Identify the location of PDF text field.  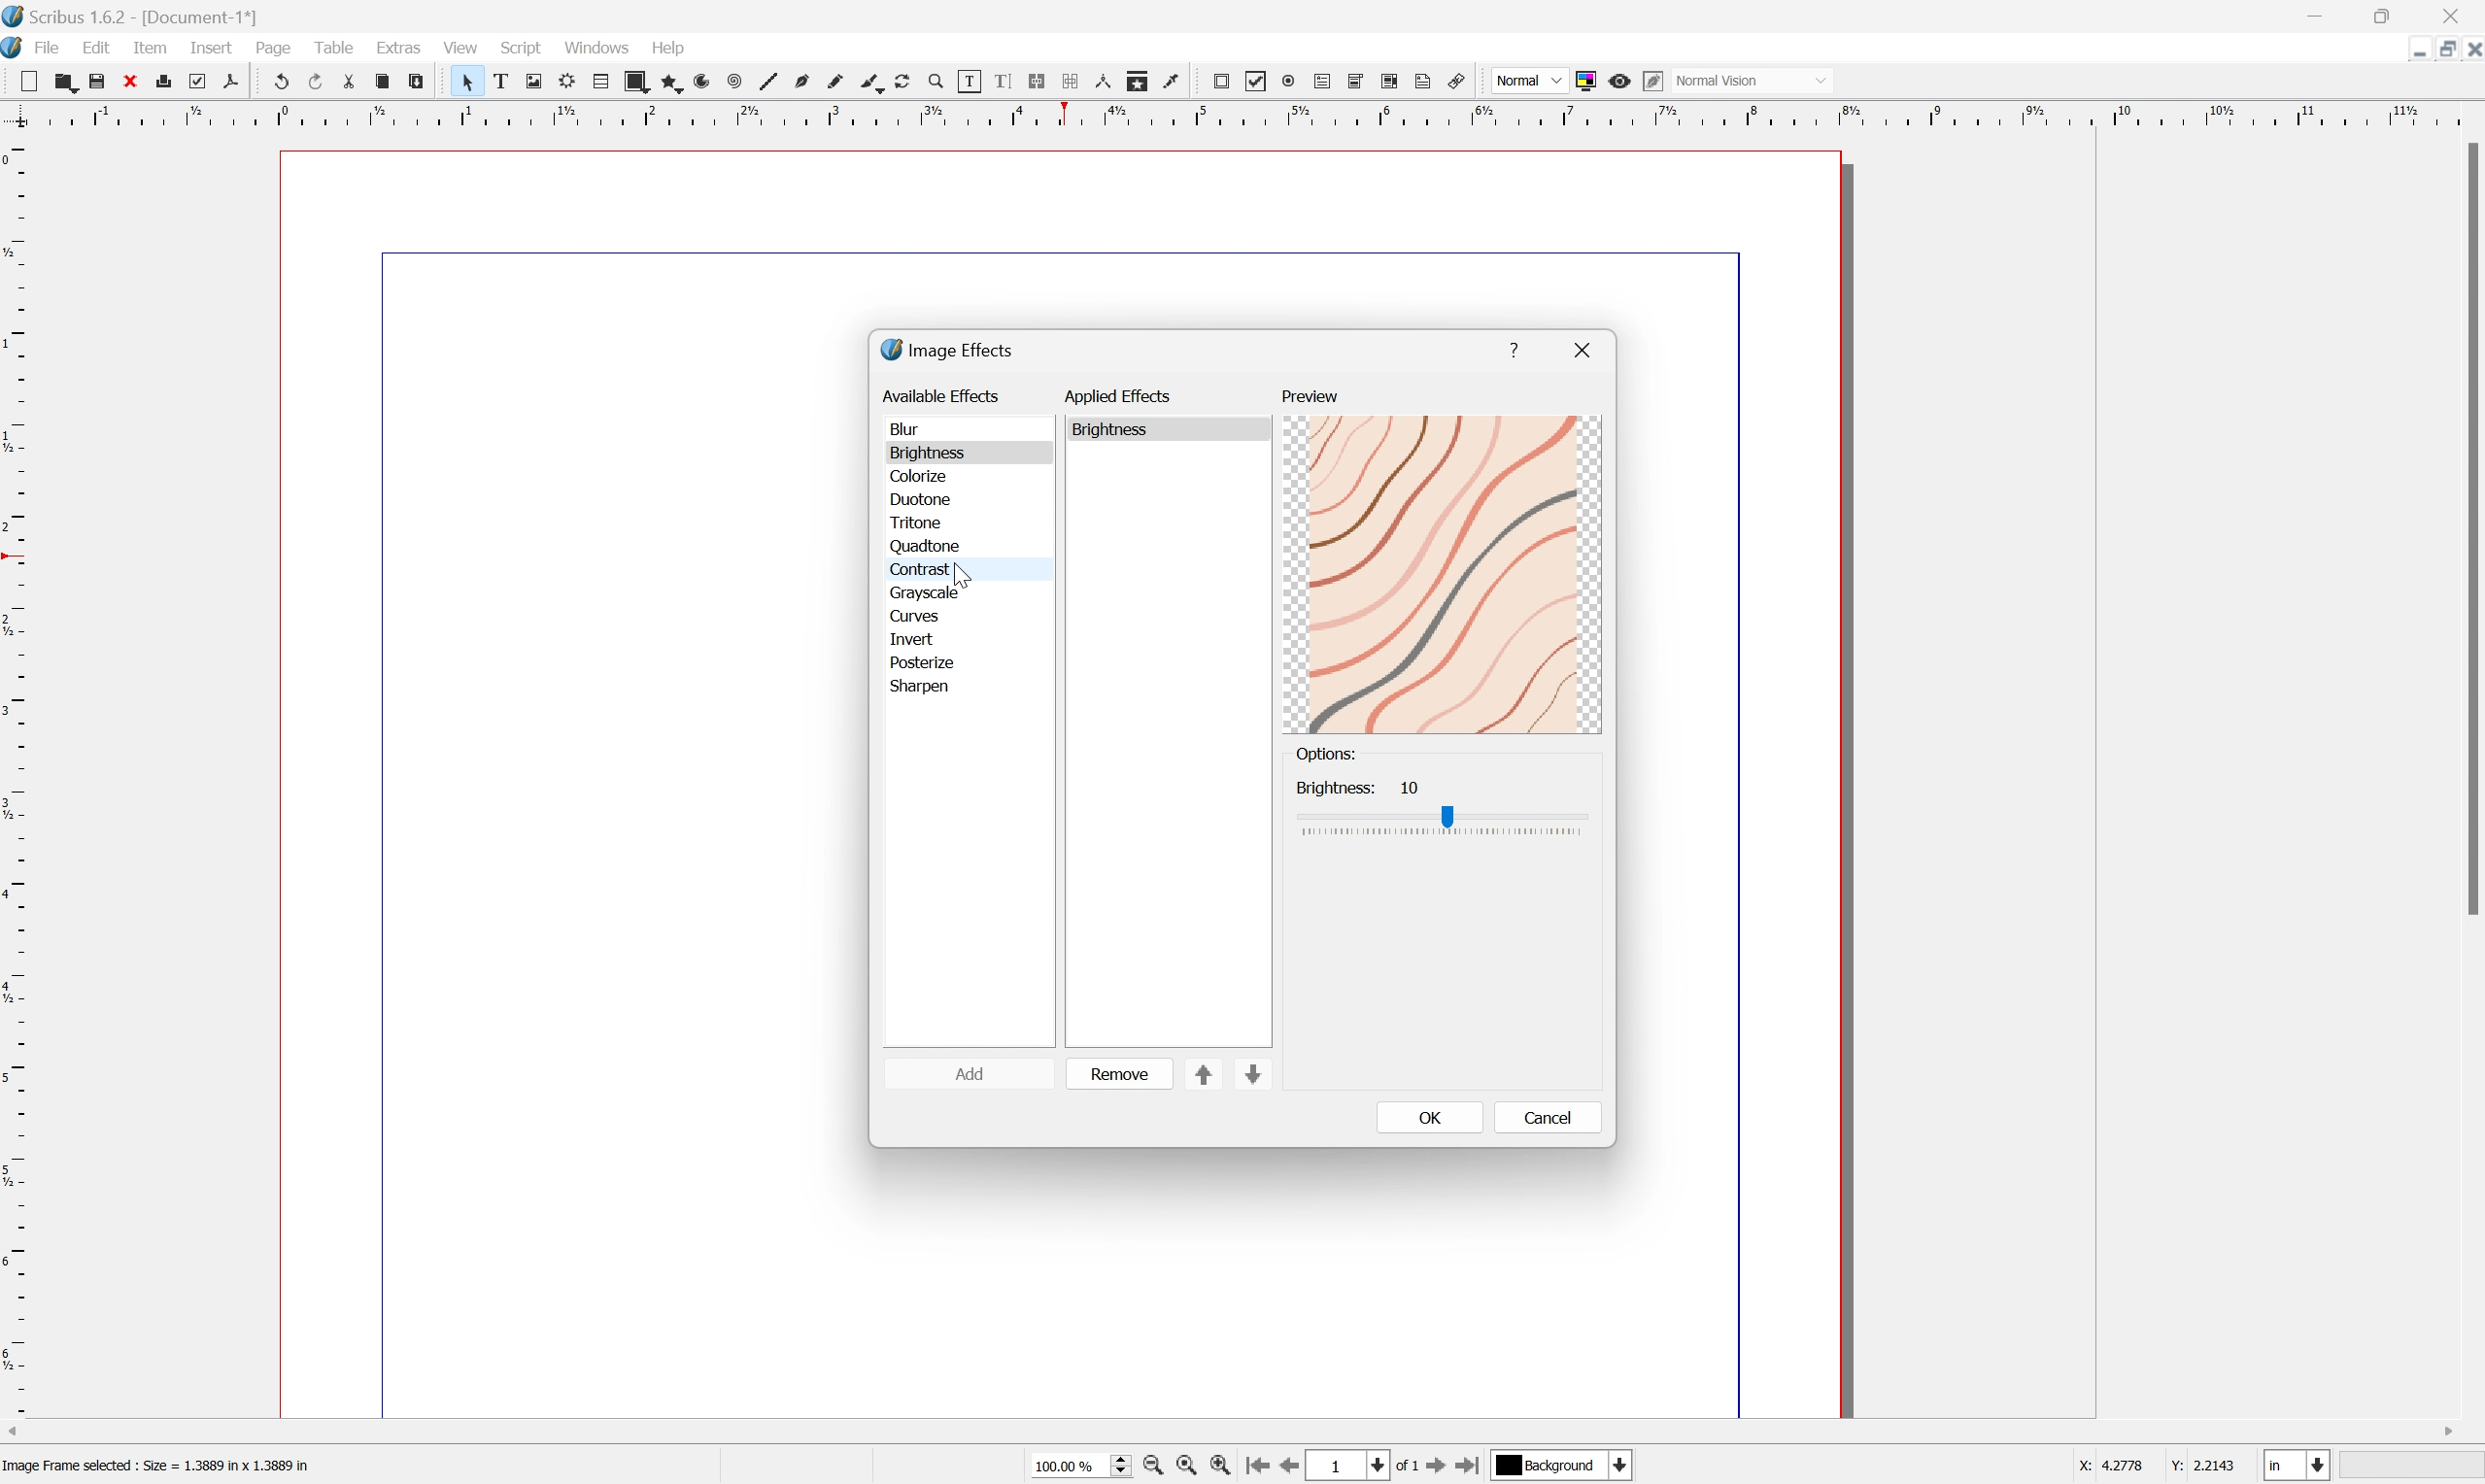
(1320, 83).